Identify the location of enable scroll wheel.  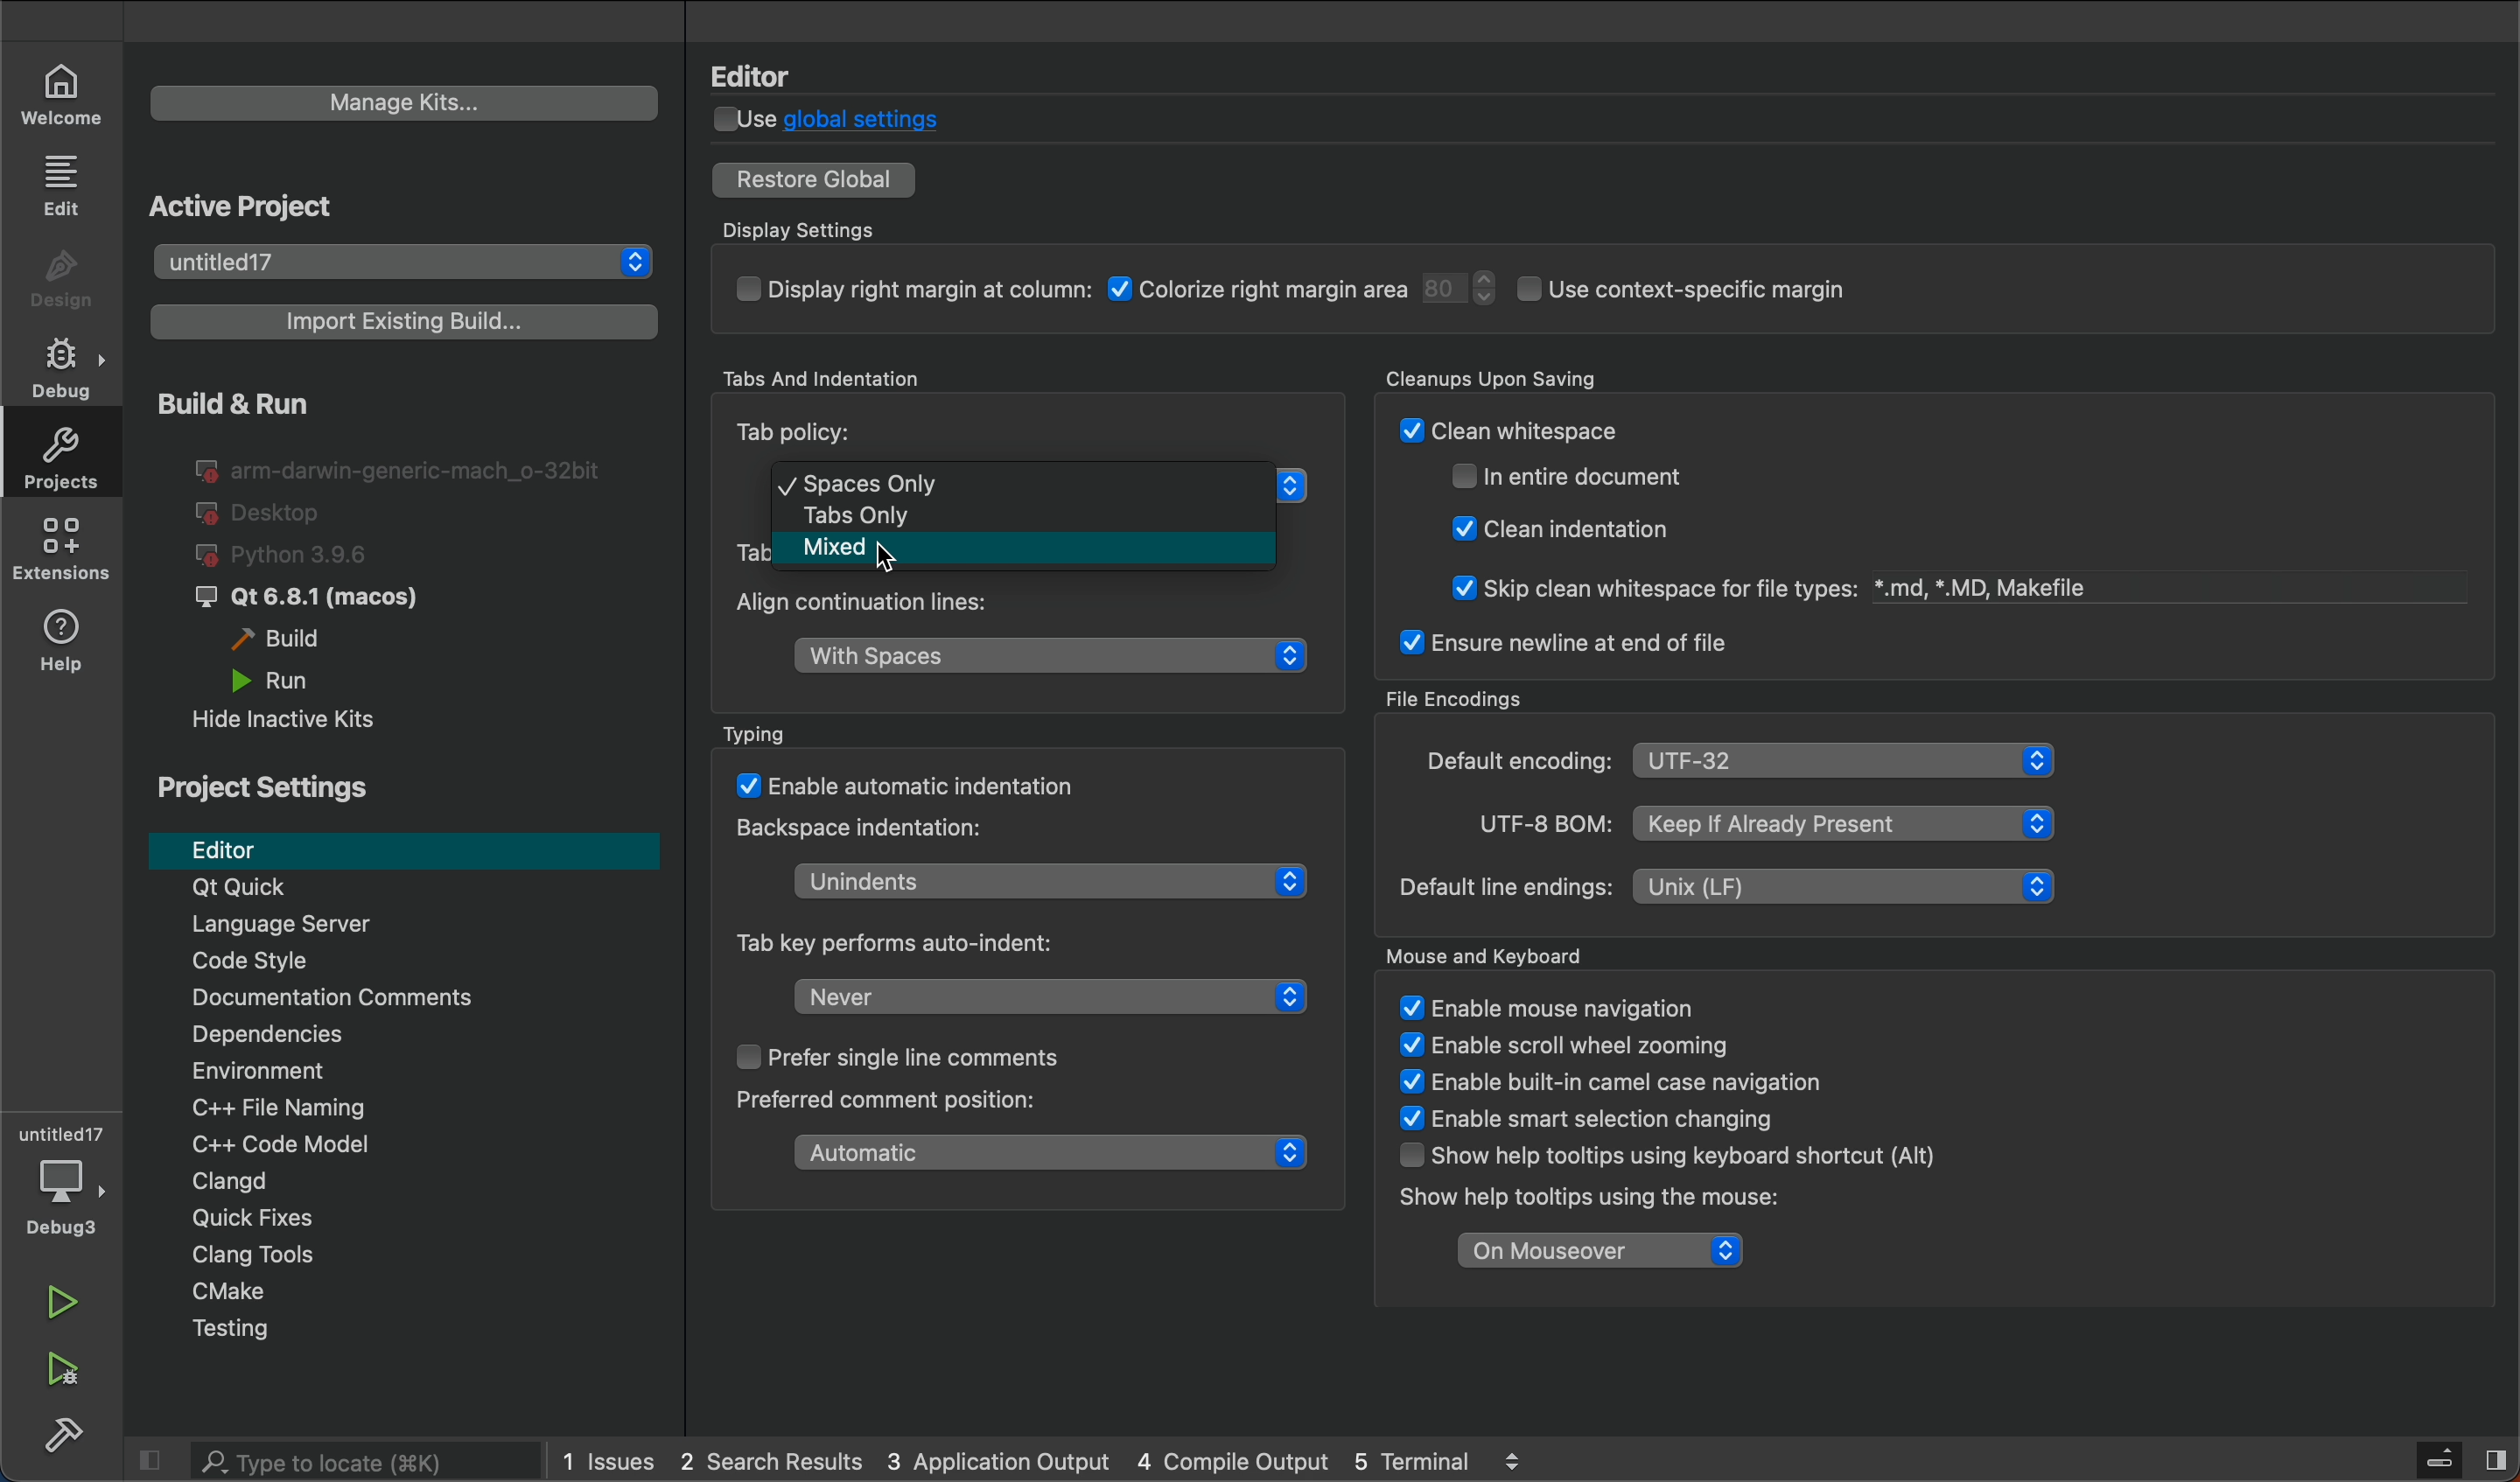
(1572, 1047).